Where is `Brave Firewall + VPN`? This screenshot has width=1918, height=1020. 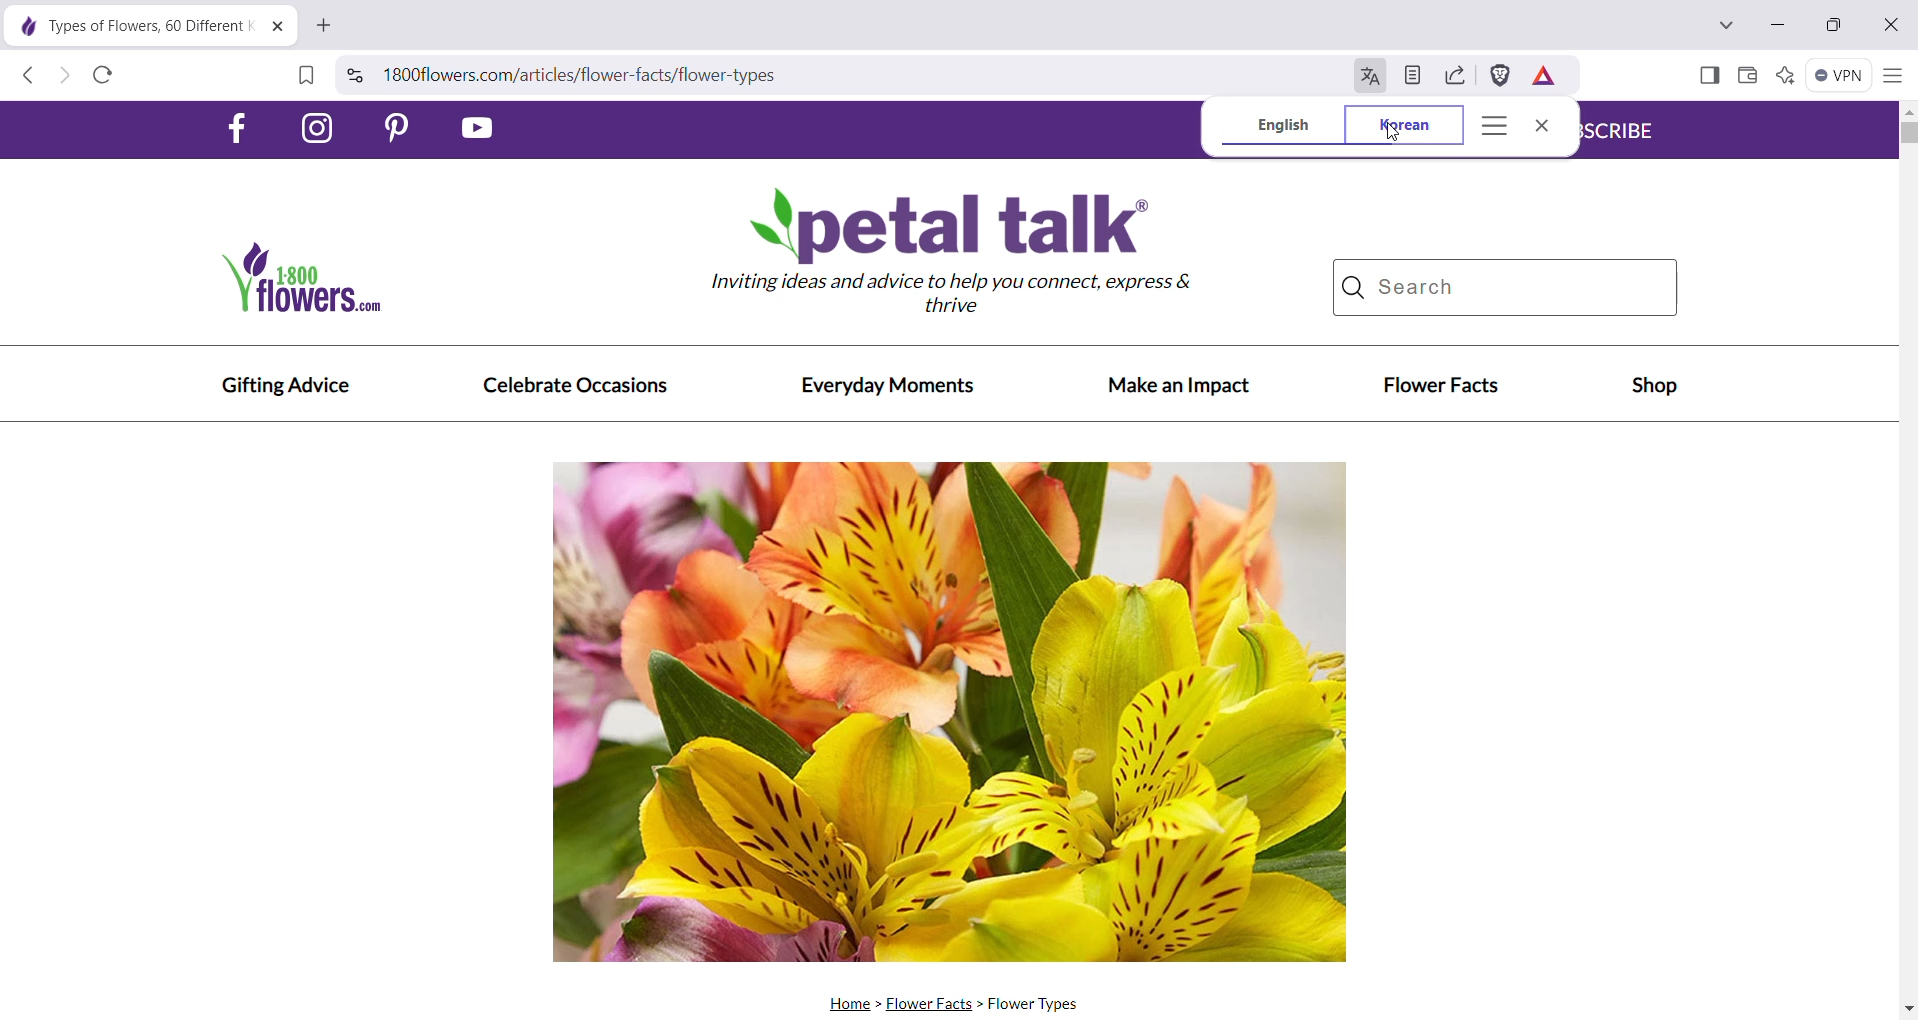
Brave Firewall + VPN is located at coordinates (1841, 74).